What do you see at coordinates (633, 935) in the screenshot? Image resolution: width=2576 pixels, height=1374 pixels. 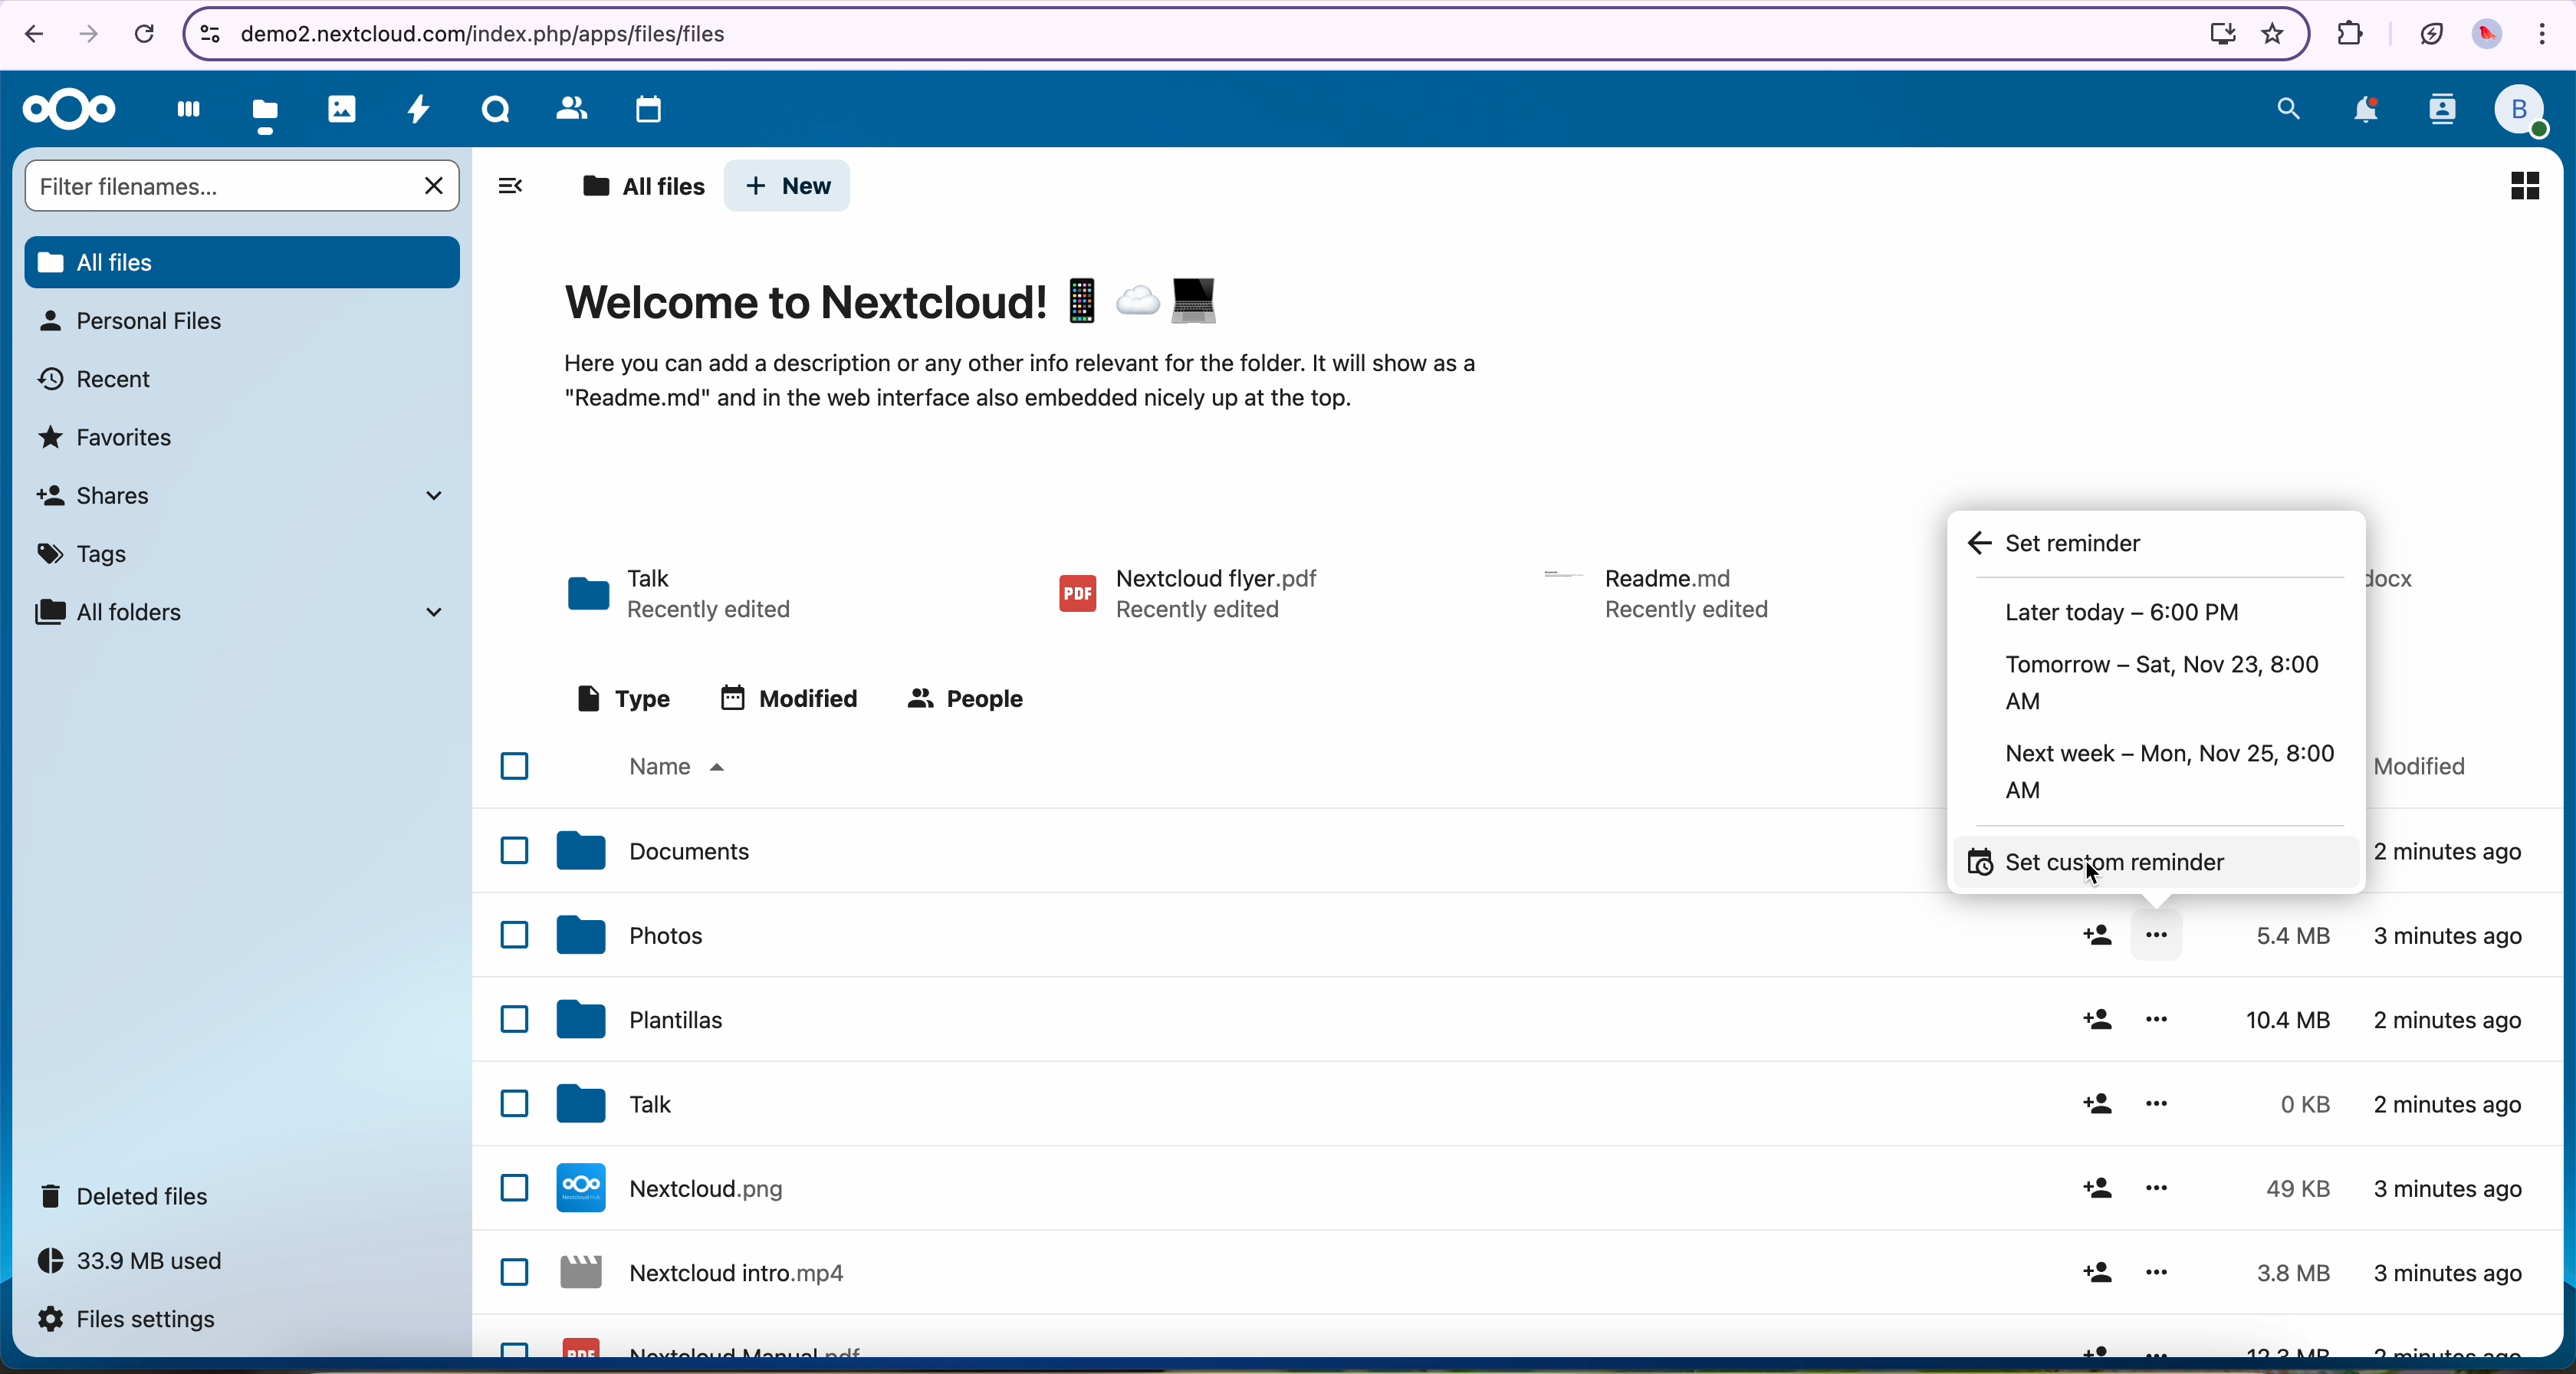 I see `photos` at bounding box center [633, 935].